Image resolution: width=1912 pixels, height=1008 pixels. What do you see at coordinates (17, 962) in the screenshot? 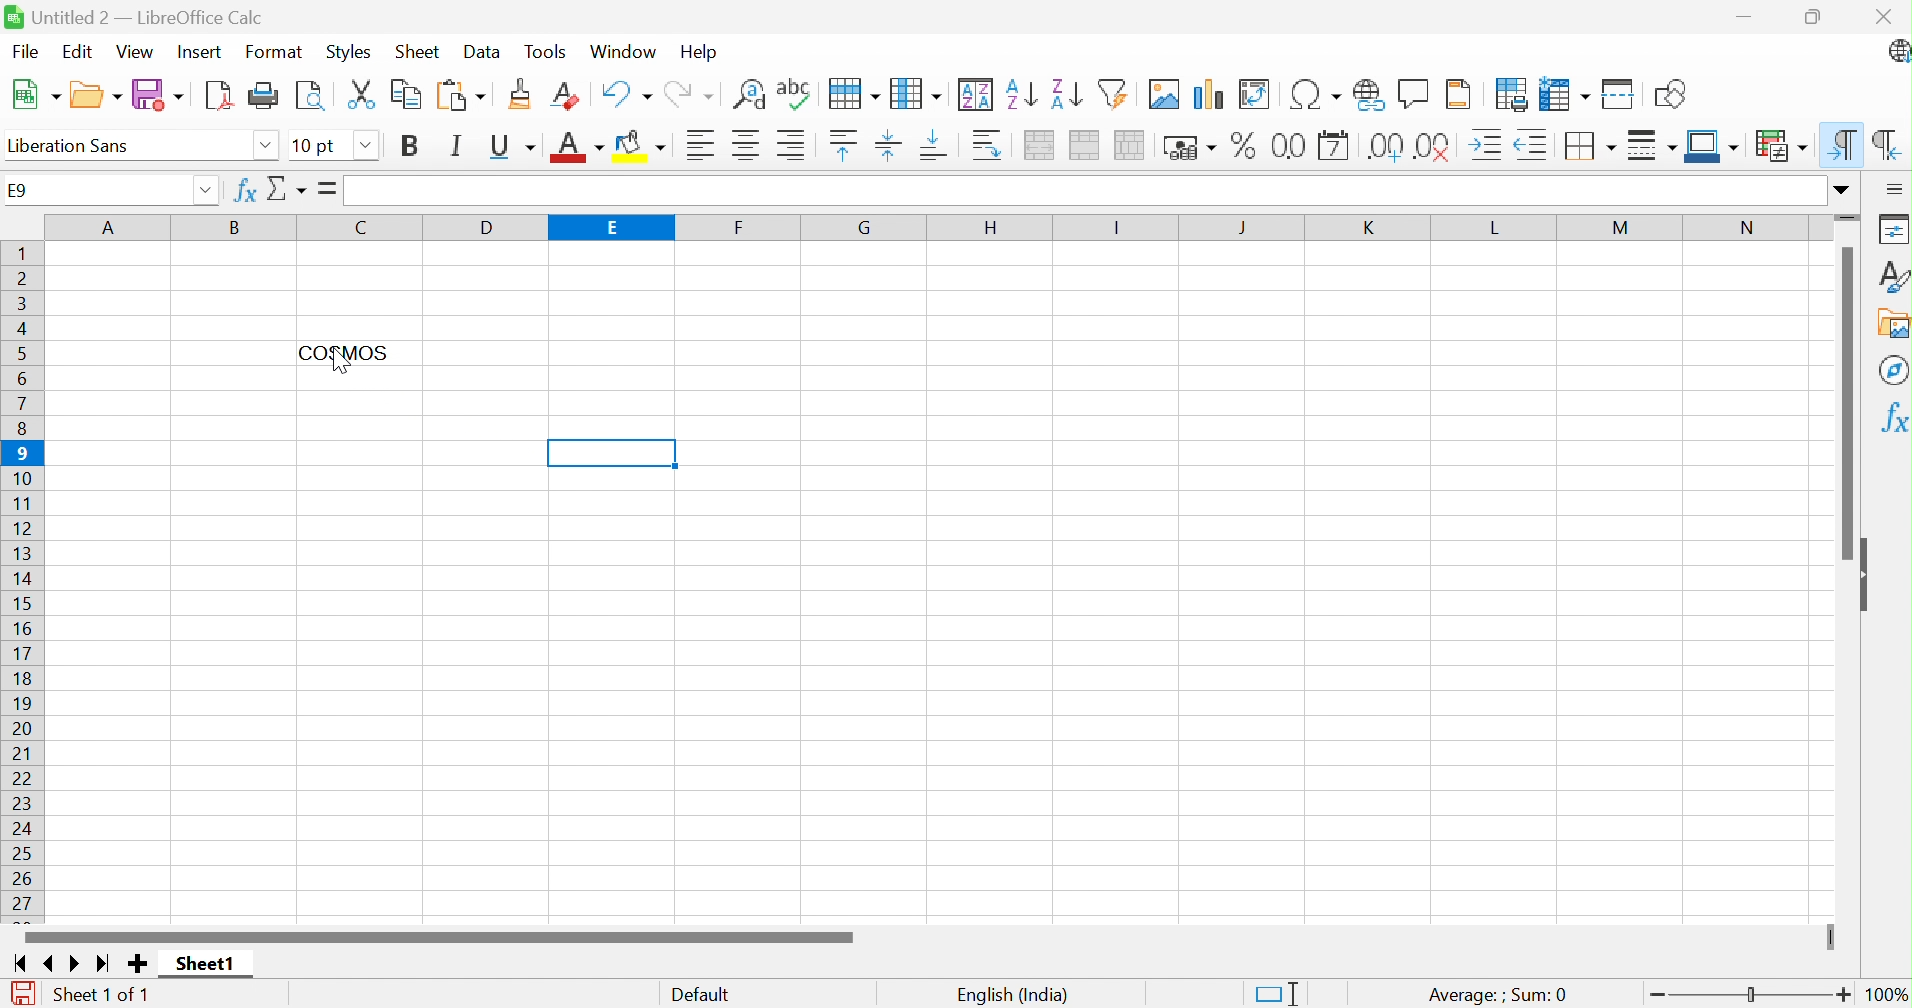
I see `Scroll to first sheet` at bounding box center [17, 962].